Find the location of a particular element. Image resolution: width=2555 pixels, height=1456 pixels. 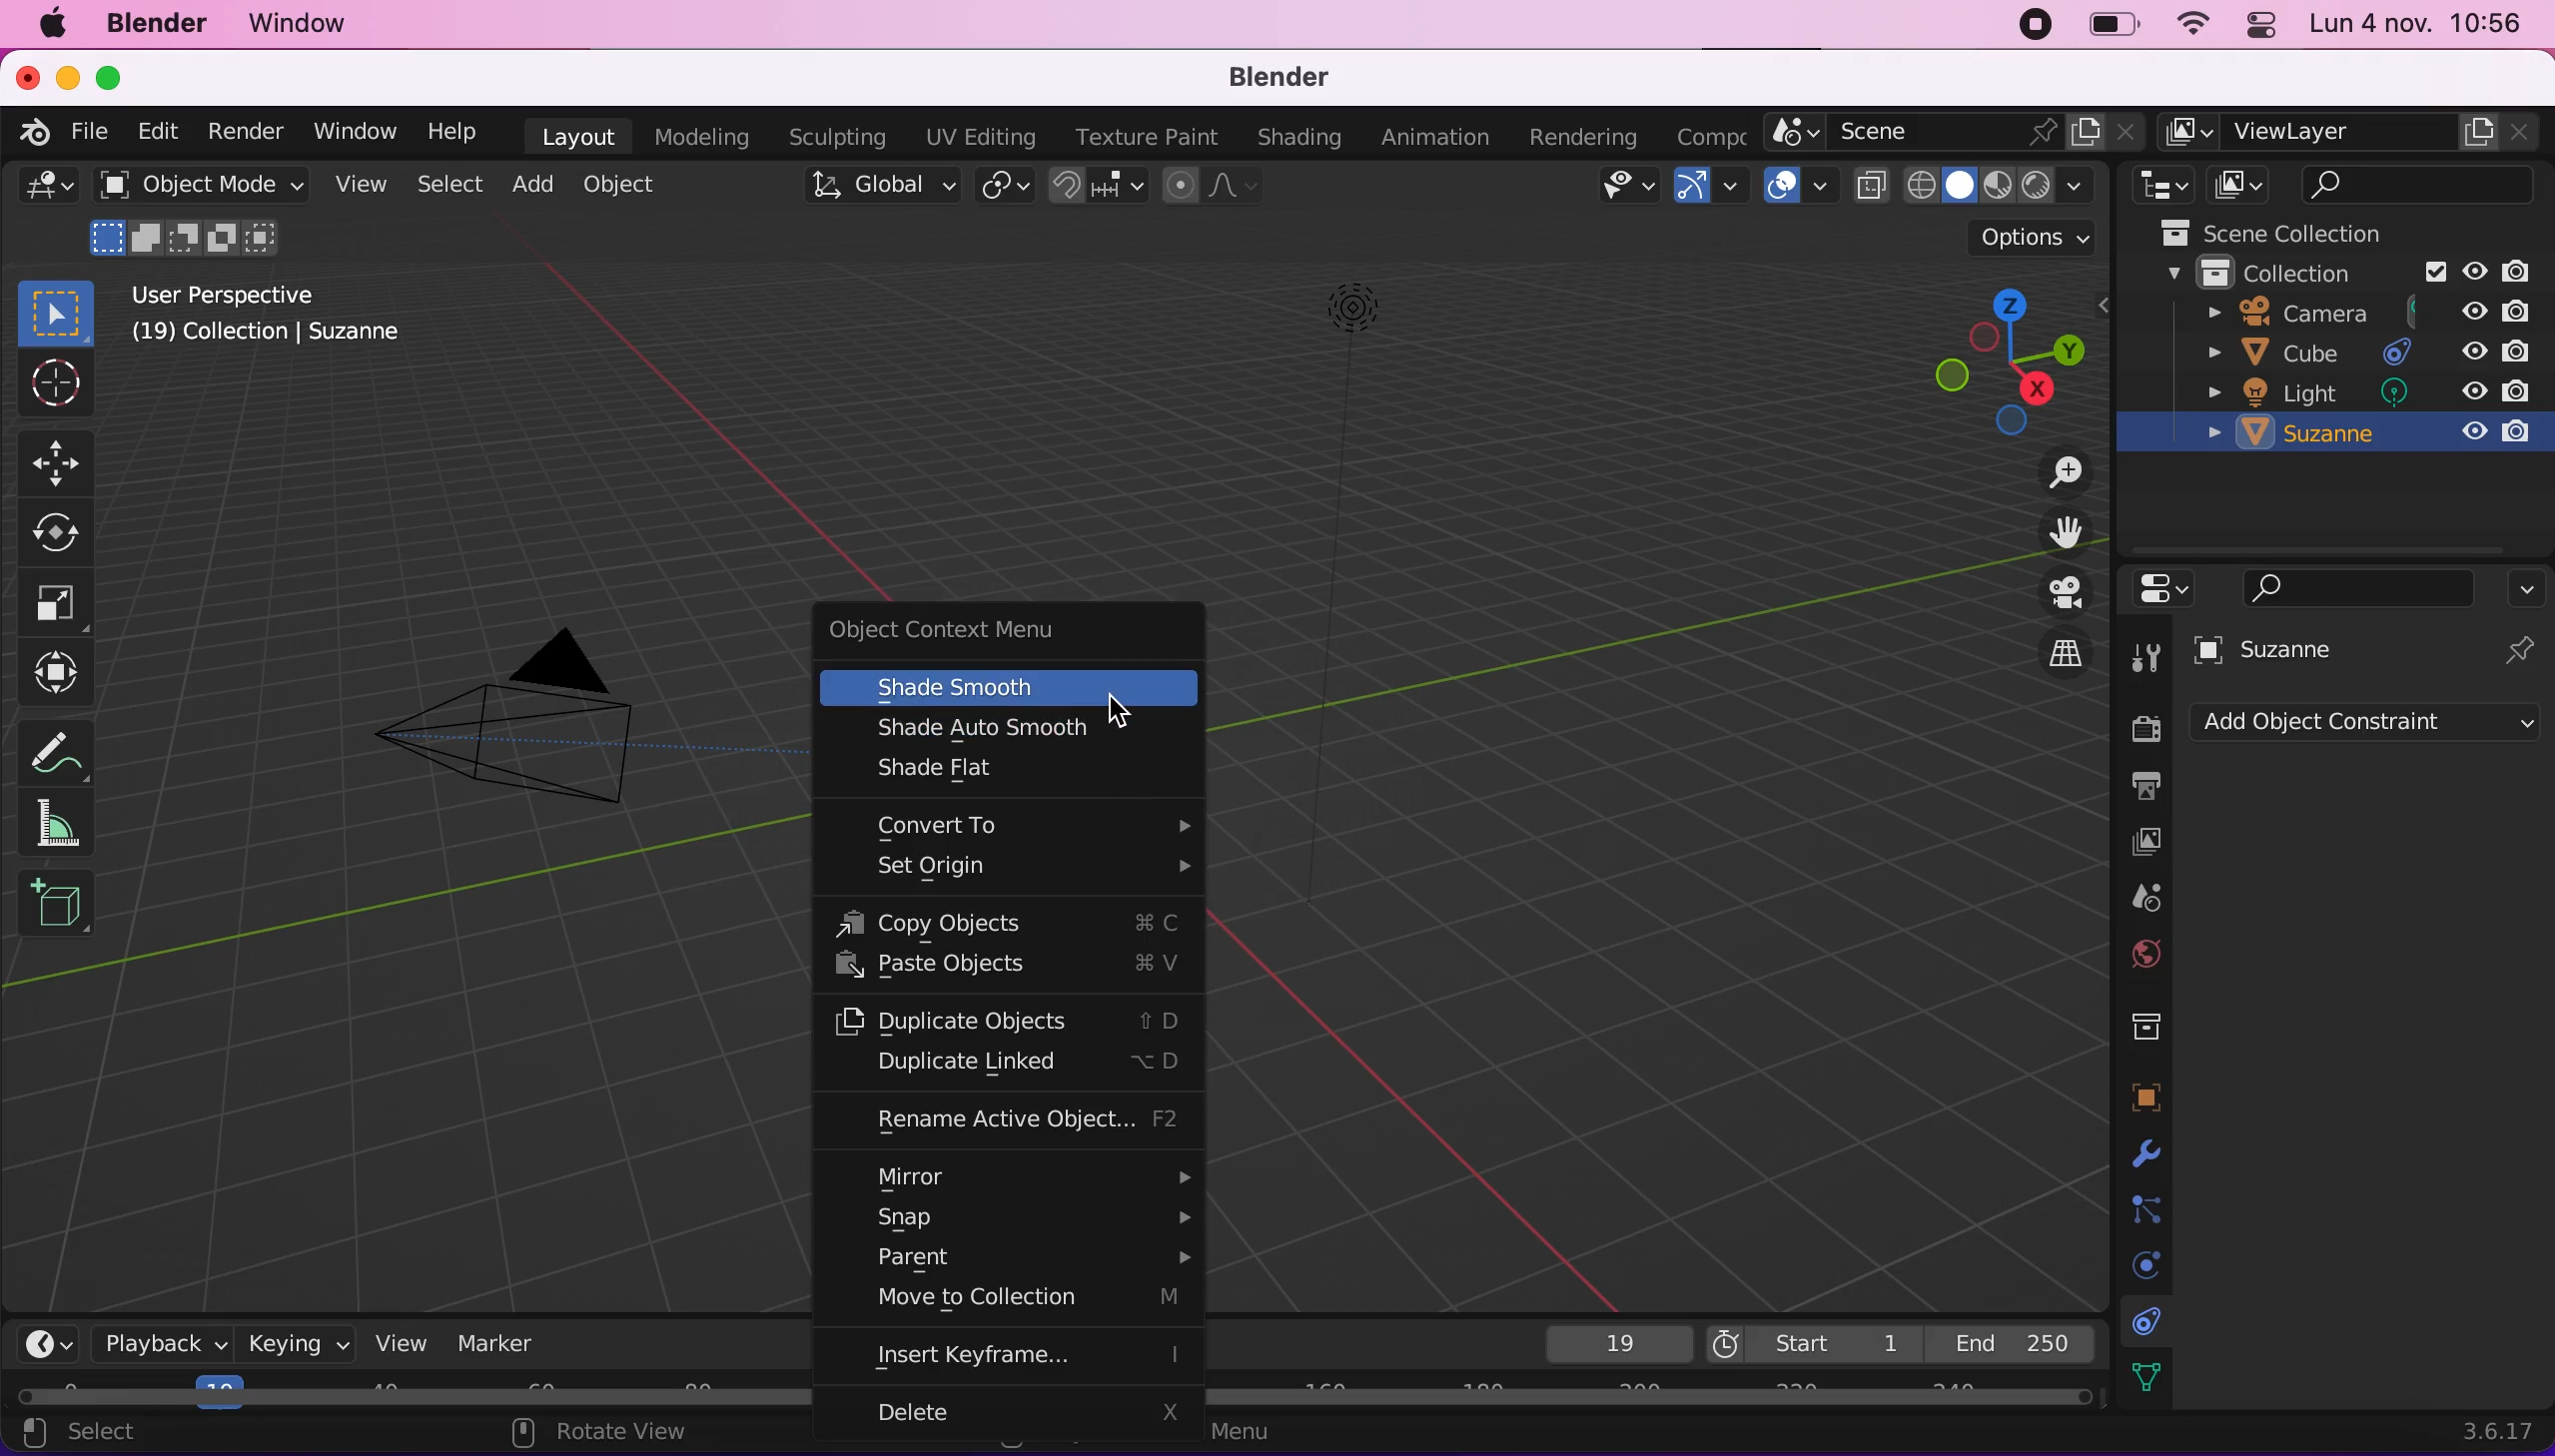

shade flat is located at coordinates (993, 772).